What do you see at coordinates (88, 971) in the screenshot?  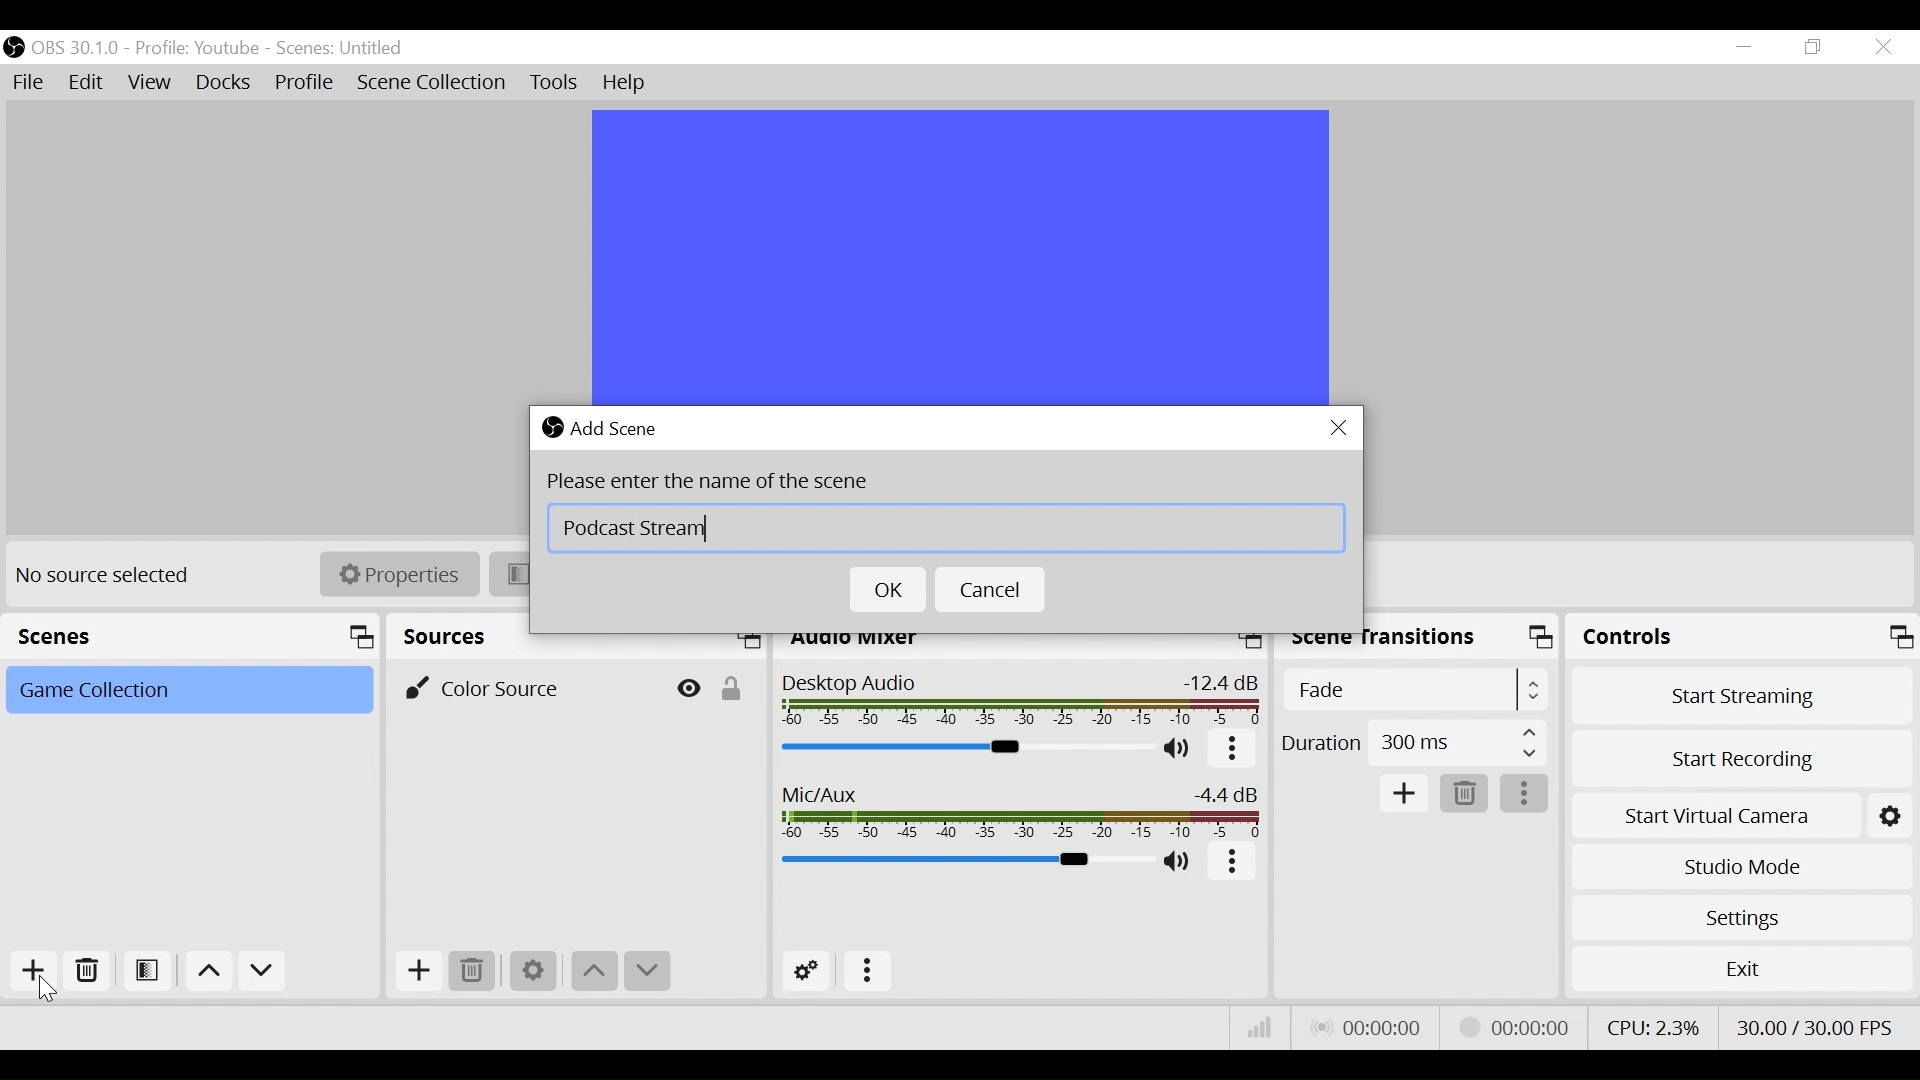 I see `Delete` at bounding box center [88, 971].